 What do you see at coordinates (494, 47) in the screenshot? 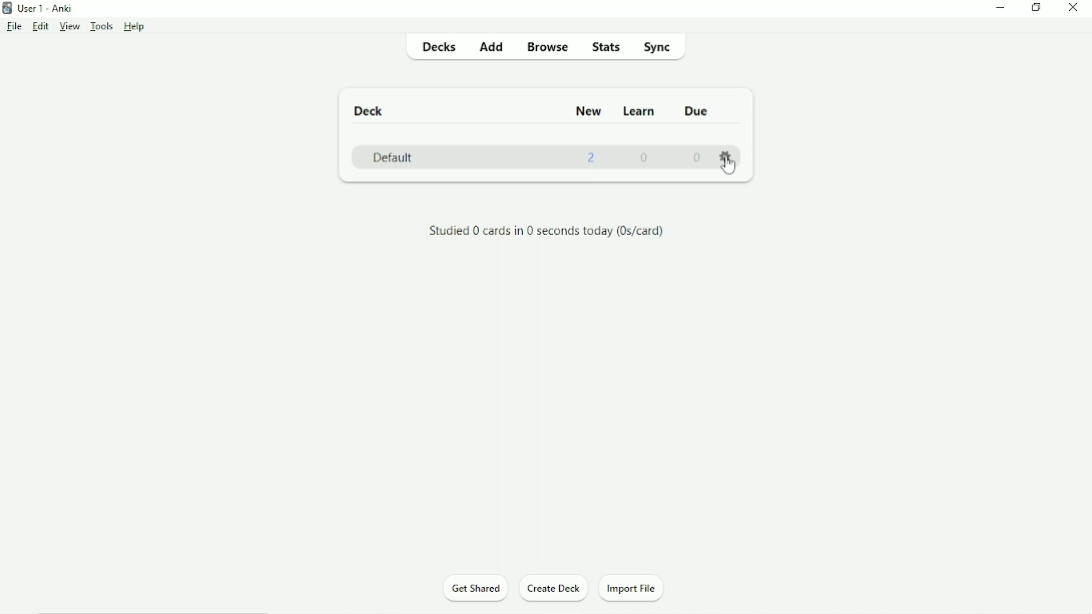
I see `Add` at bounding box center [494, 47].